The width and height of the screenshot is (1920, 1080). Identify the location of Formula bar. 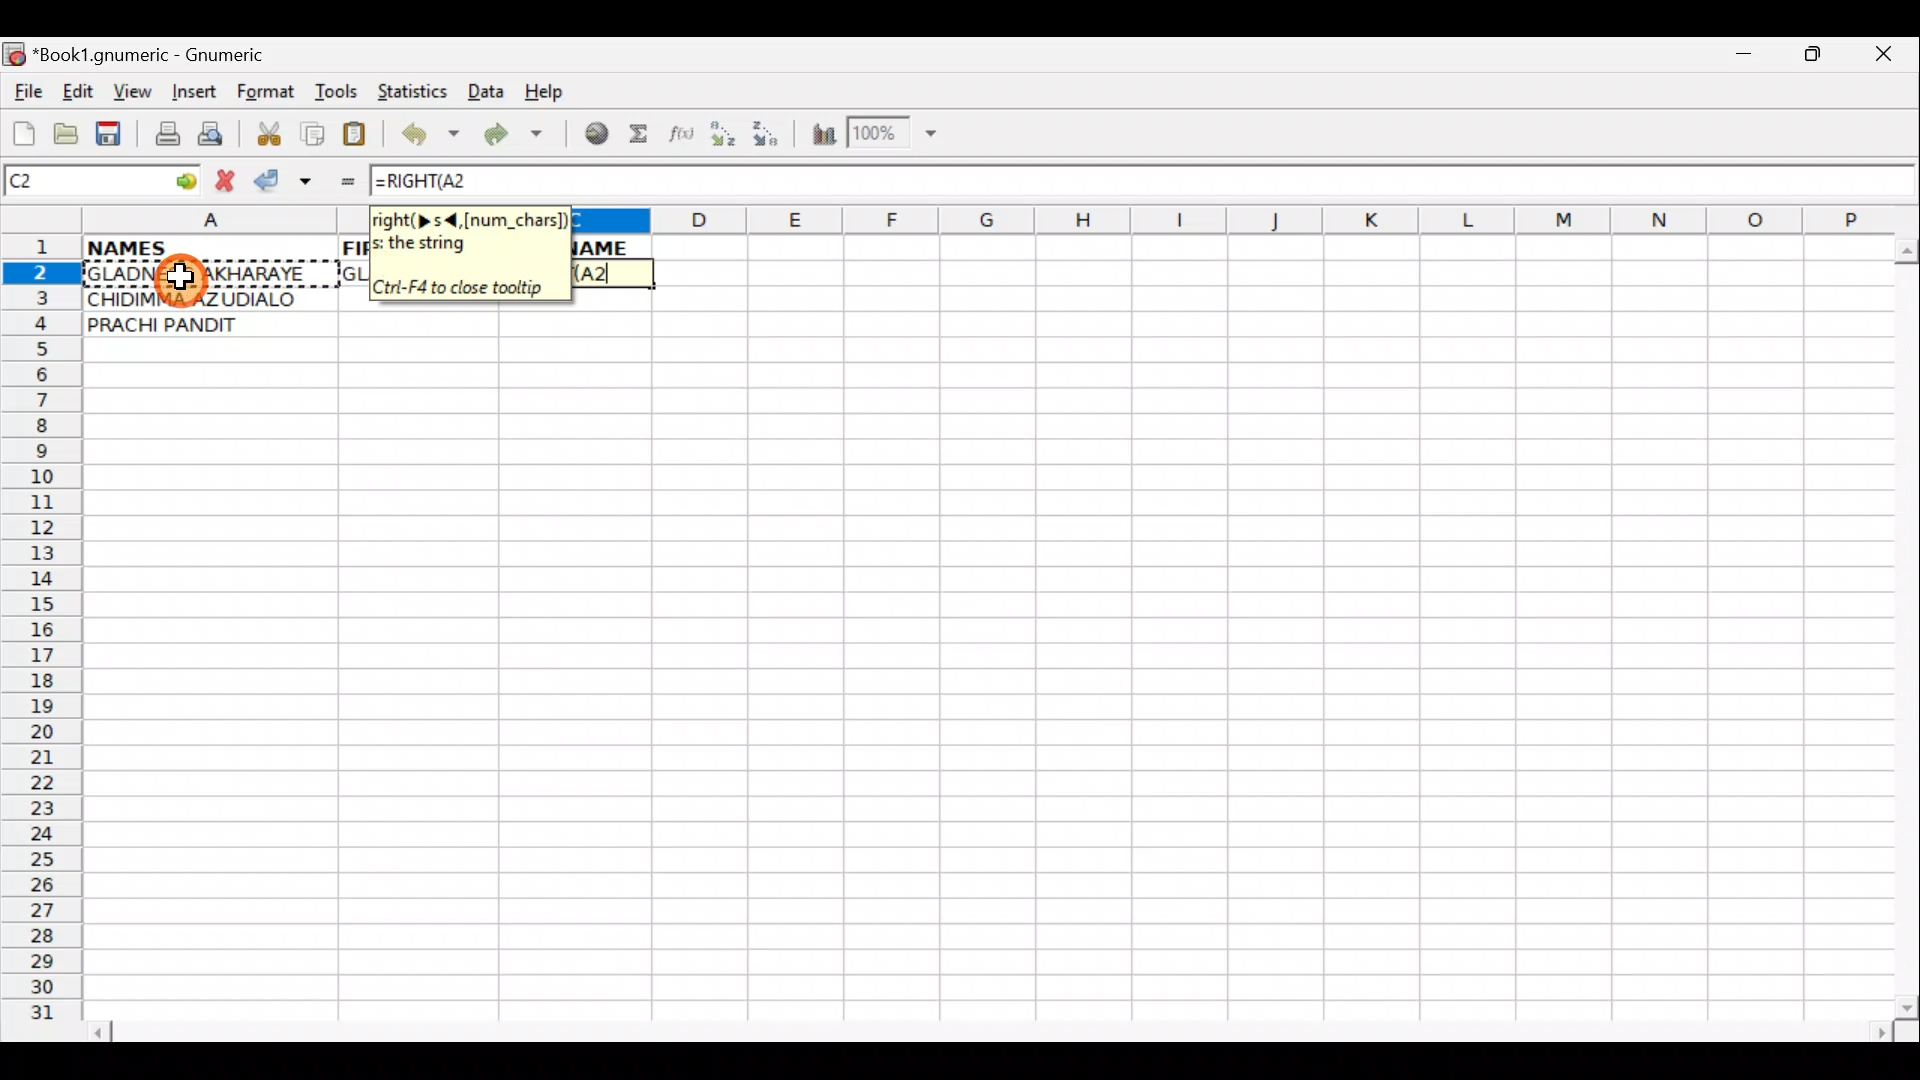
(1217, 180).